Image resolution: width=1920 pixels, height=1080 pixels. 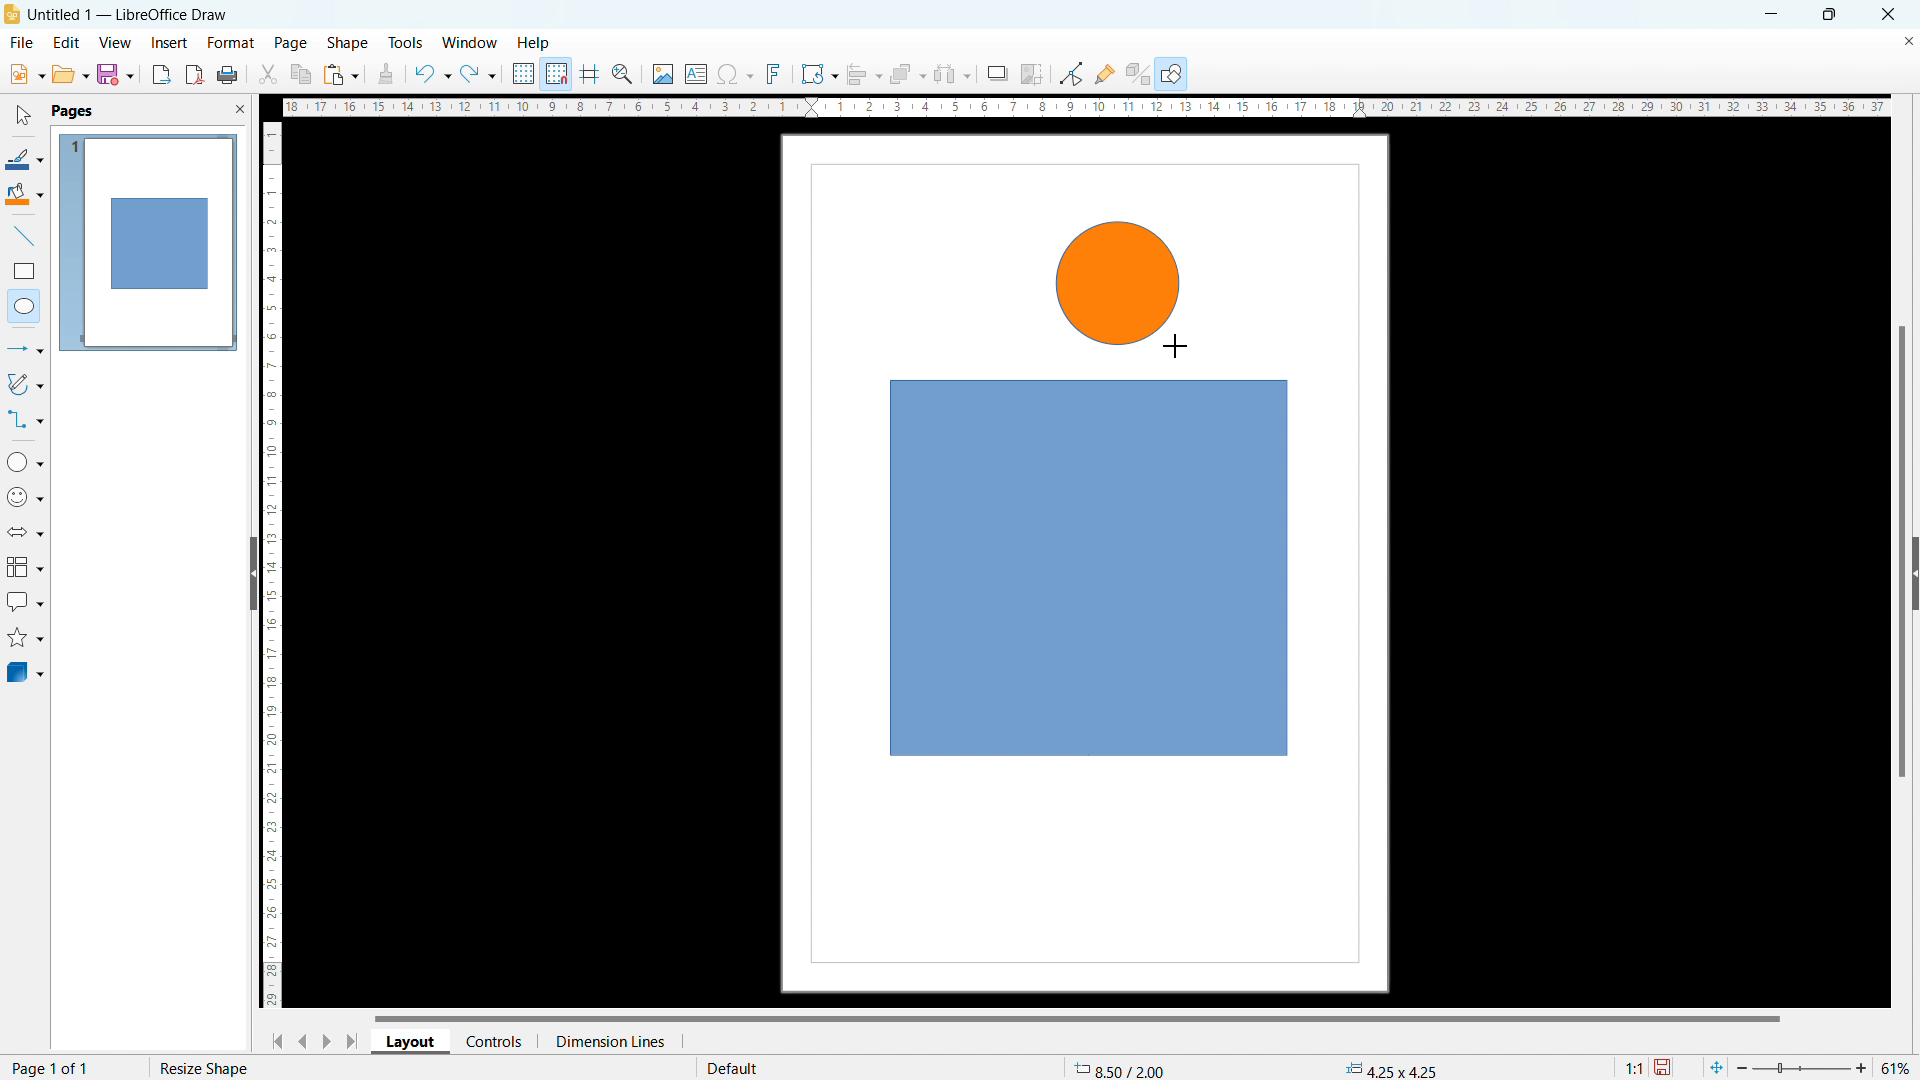 I want to click on zoom i=out, so click(x=1745, y=1066).